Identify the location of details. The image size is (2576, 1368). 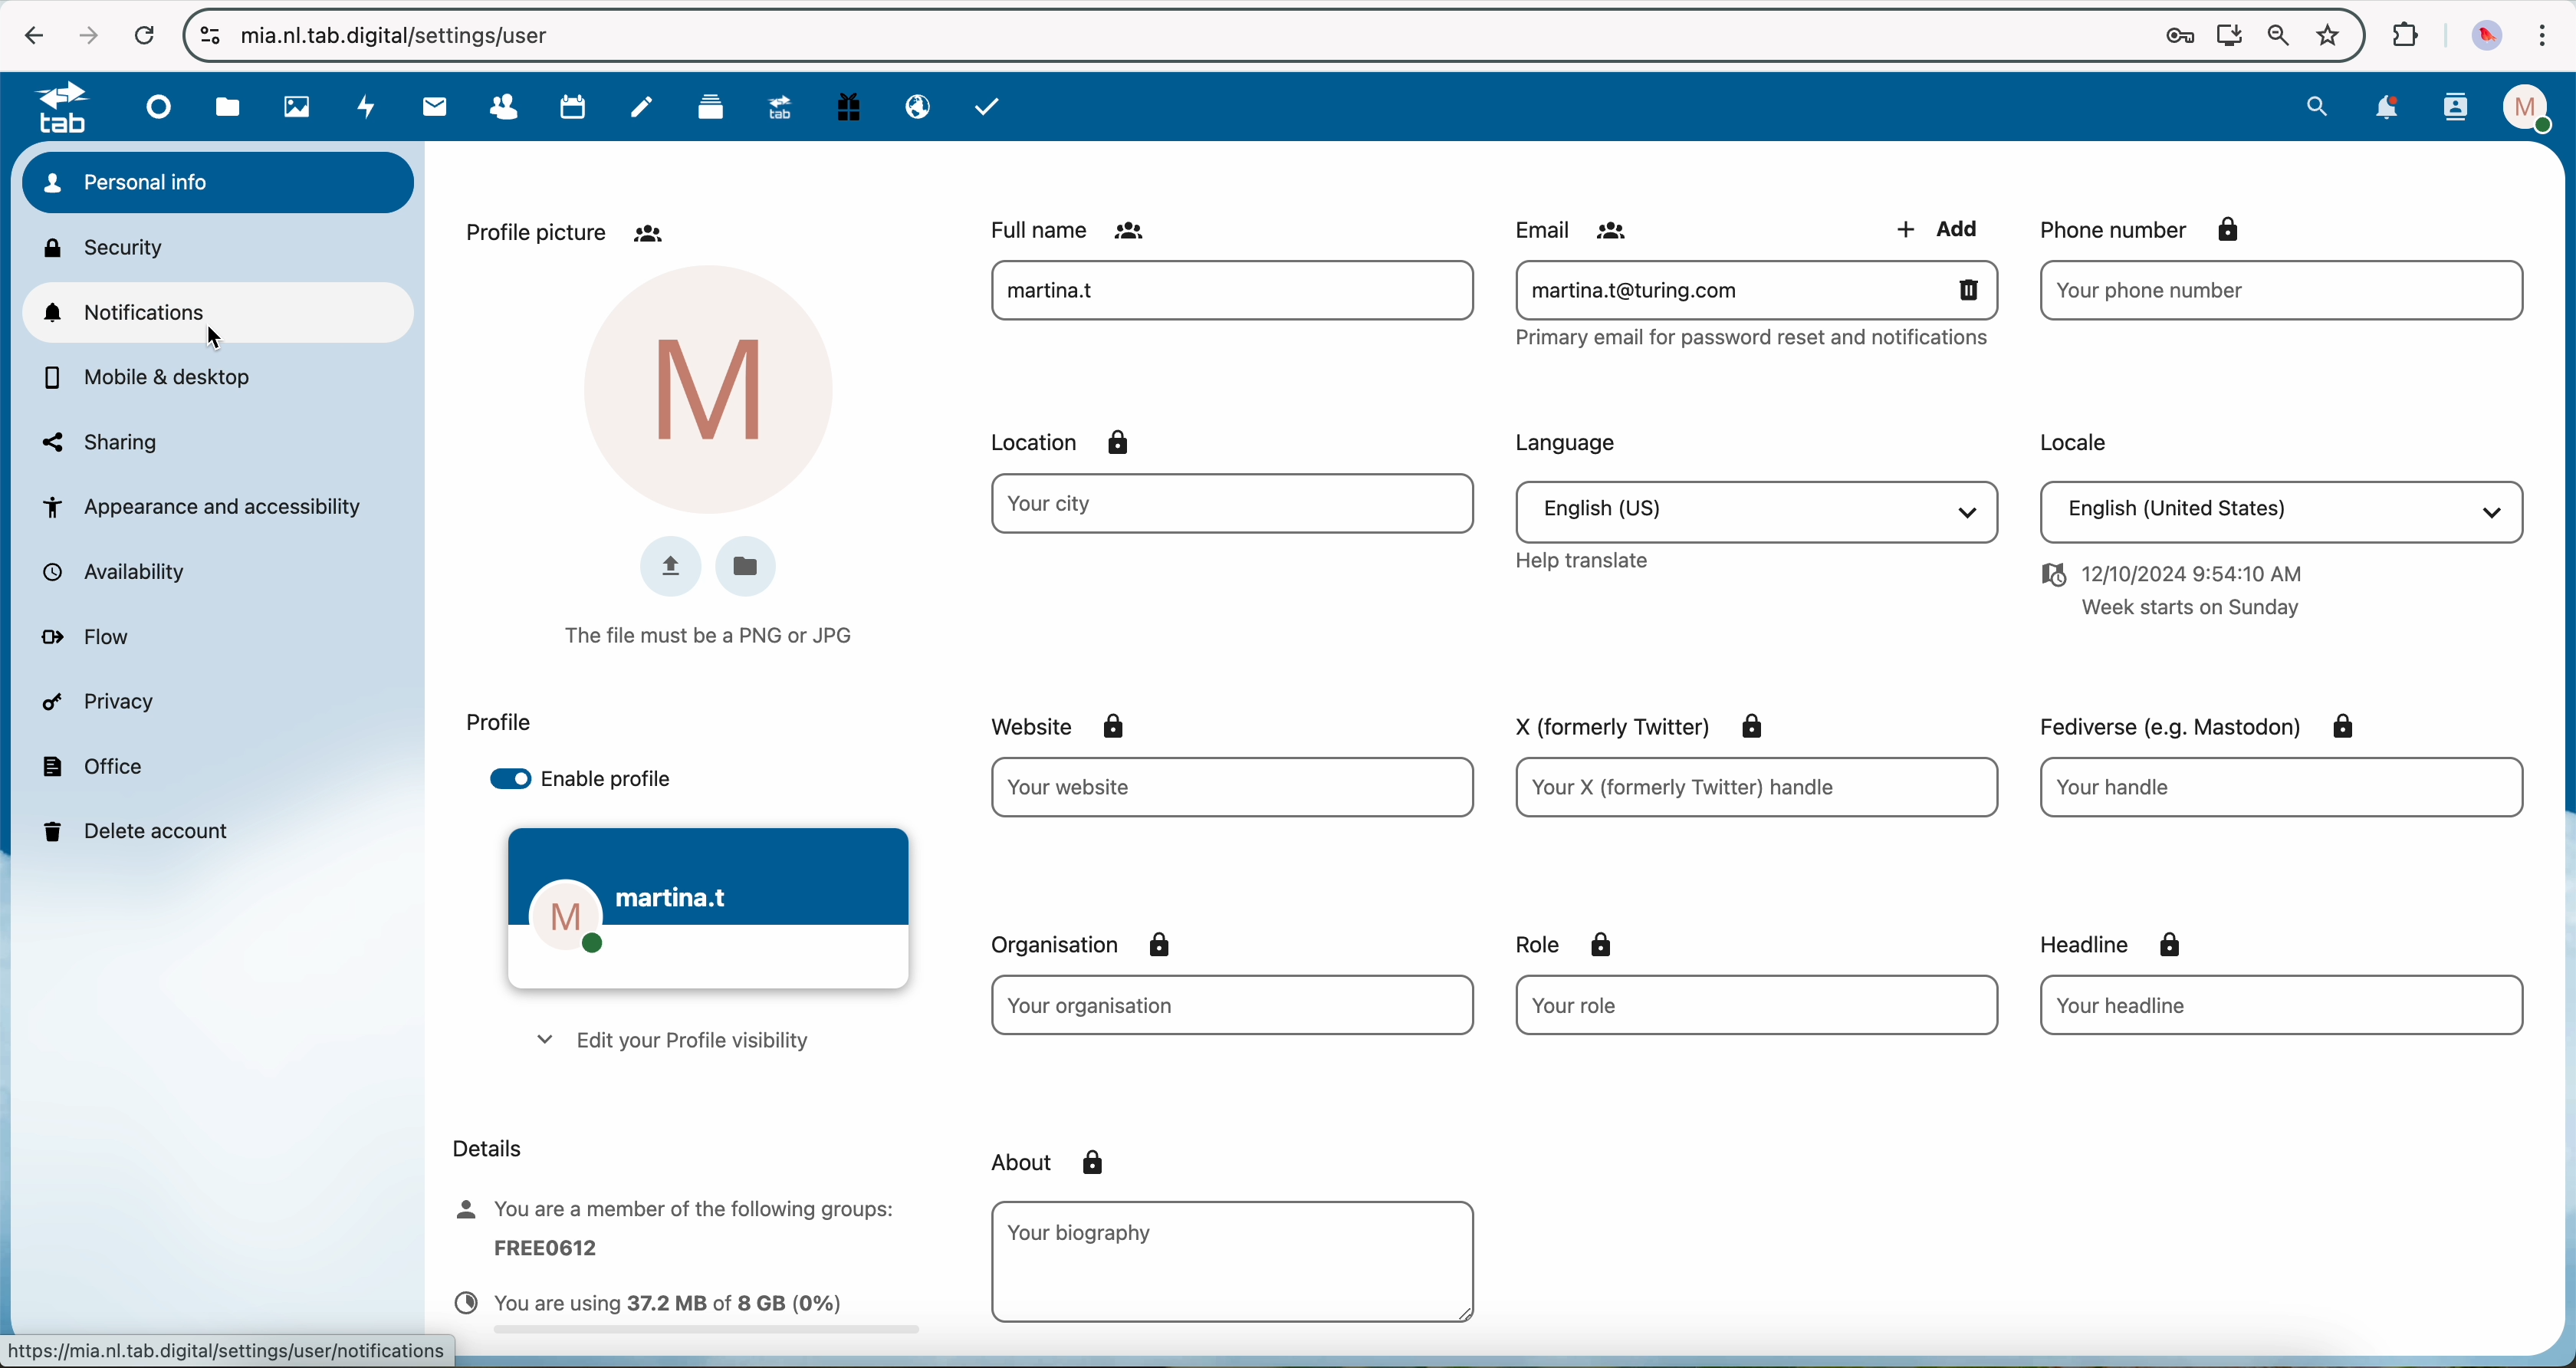
(486, 1147).